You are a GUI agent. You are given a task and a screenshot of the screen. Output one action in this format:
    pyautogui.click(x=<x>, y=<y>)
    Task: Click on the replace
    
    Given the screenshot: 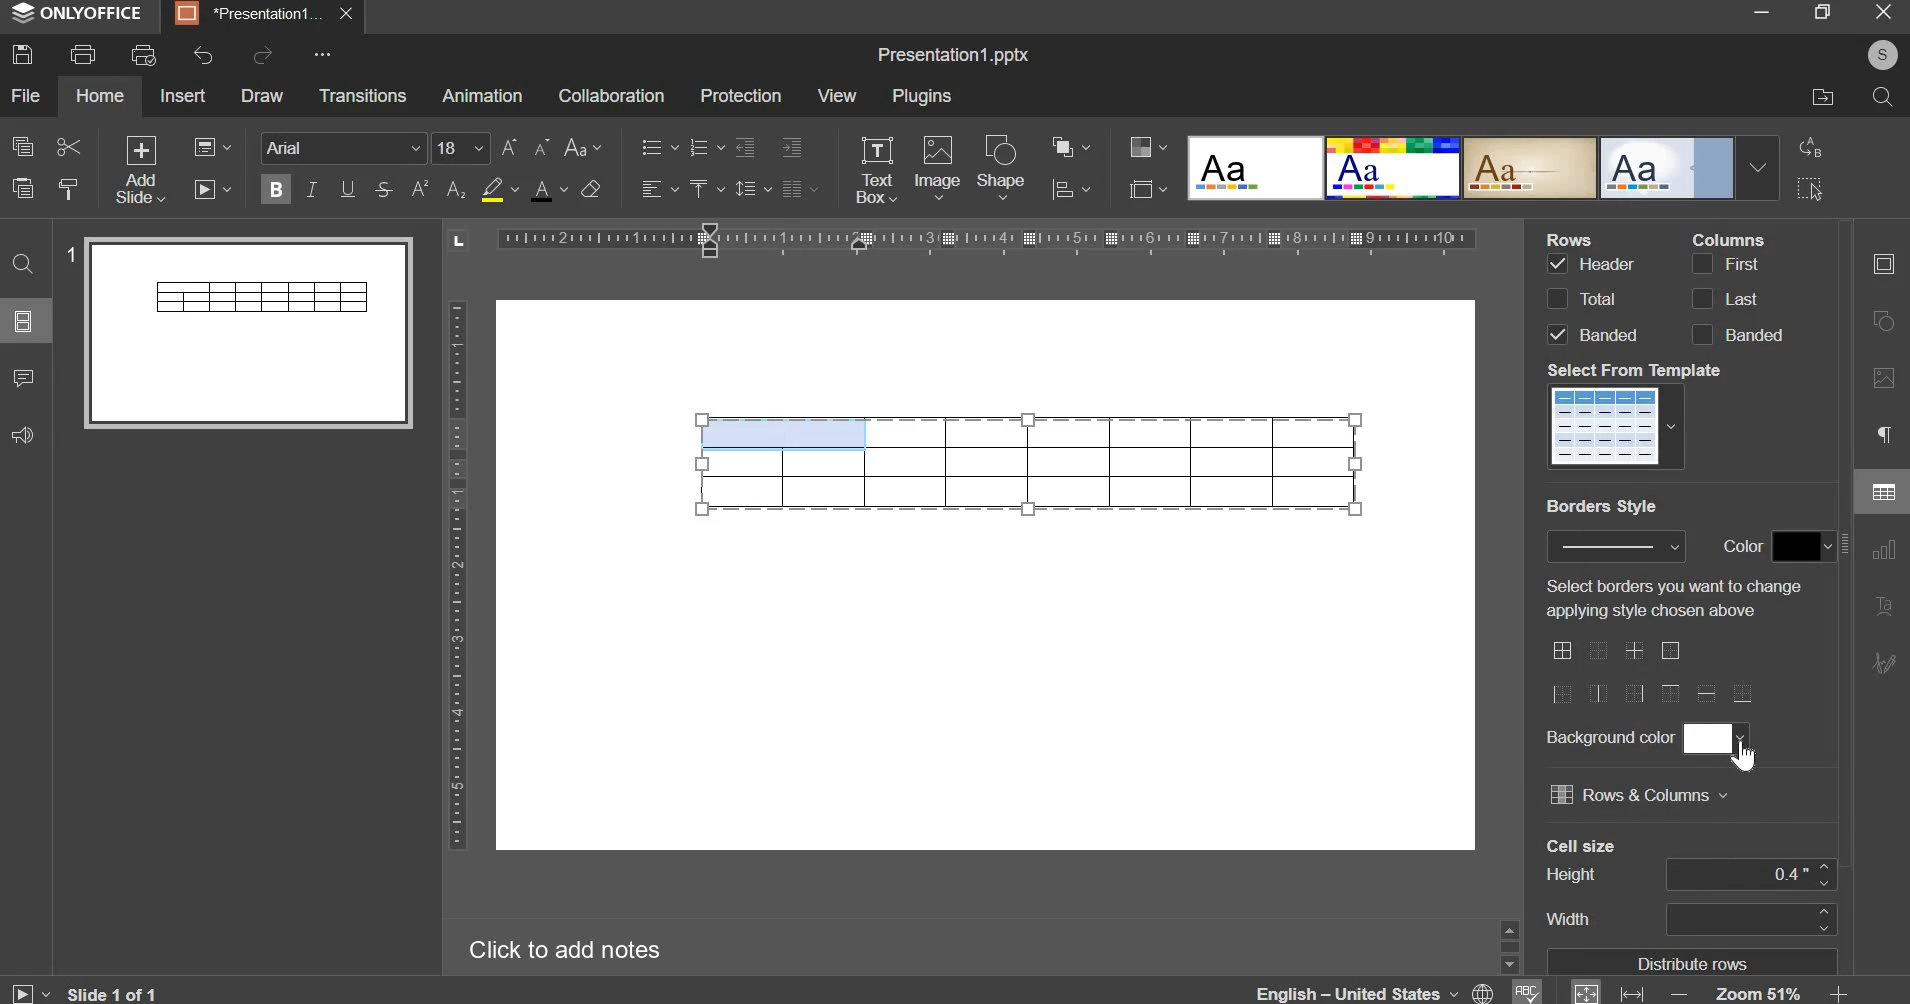 What is the action you would take?
    pyautogui.click(x=1807, y=146)
    